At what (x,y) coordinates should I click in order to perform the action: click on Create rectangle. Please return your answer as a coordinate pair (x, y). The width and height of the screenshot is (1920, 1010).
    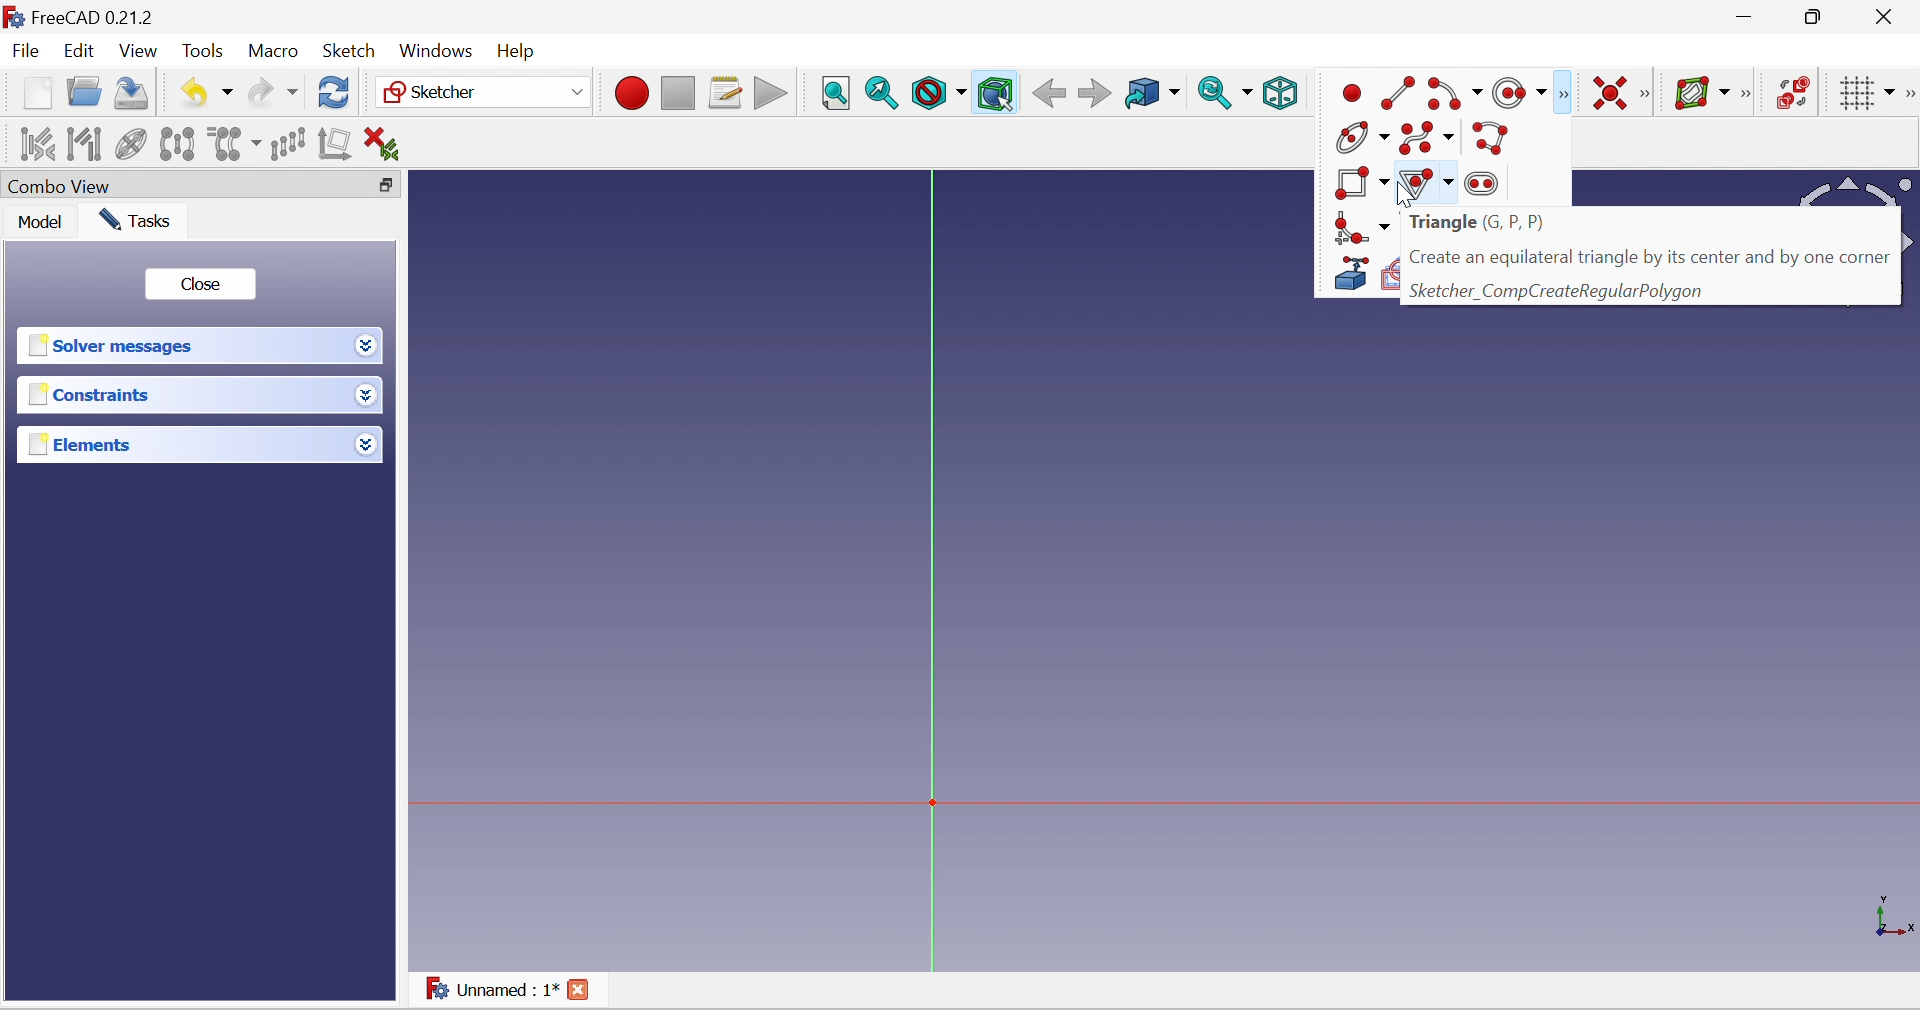
    Looking at the image, I should click on (1357, 183).